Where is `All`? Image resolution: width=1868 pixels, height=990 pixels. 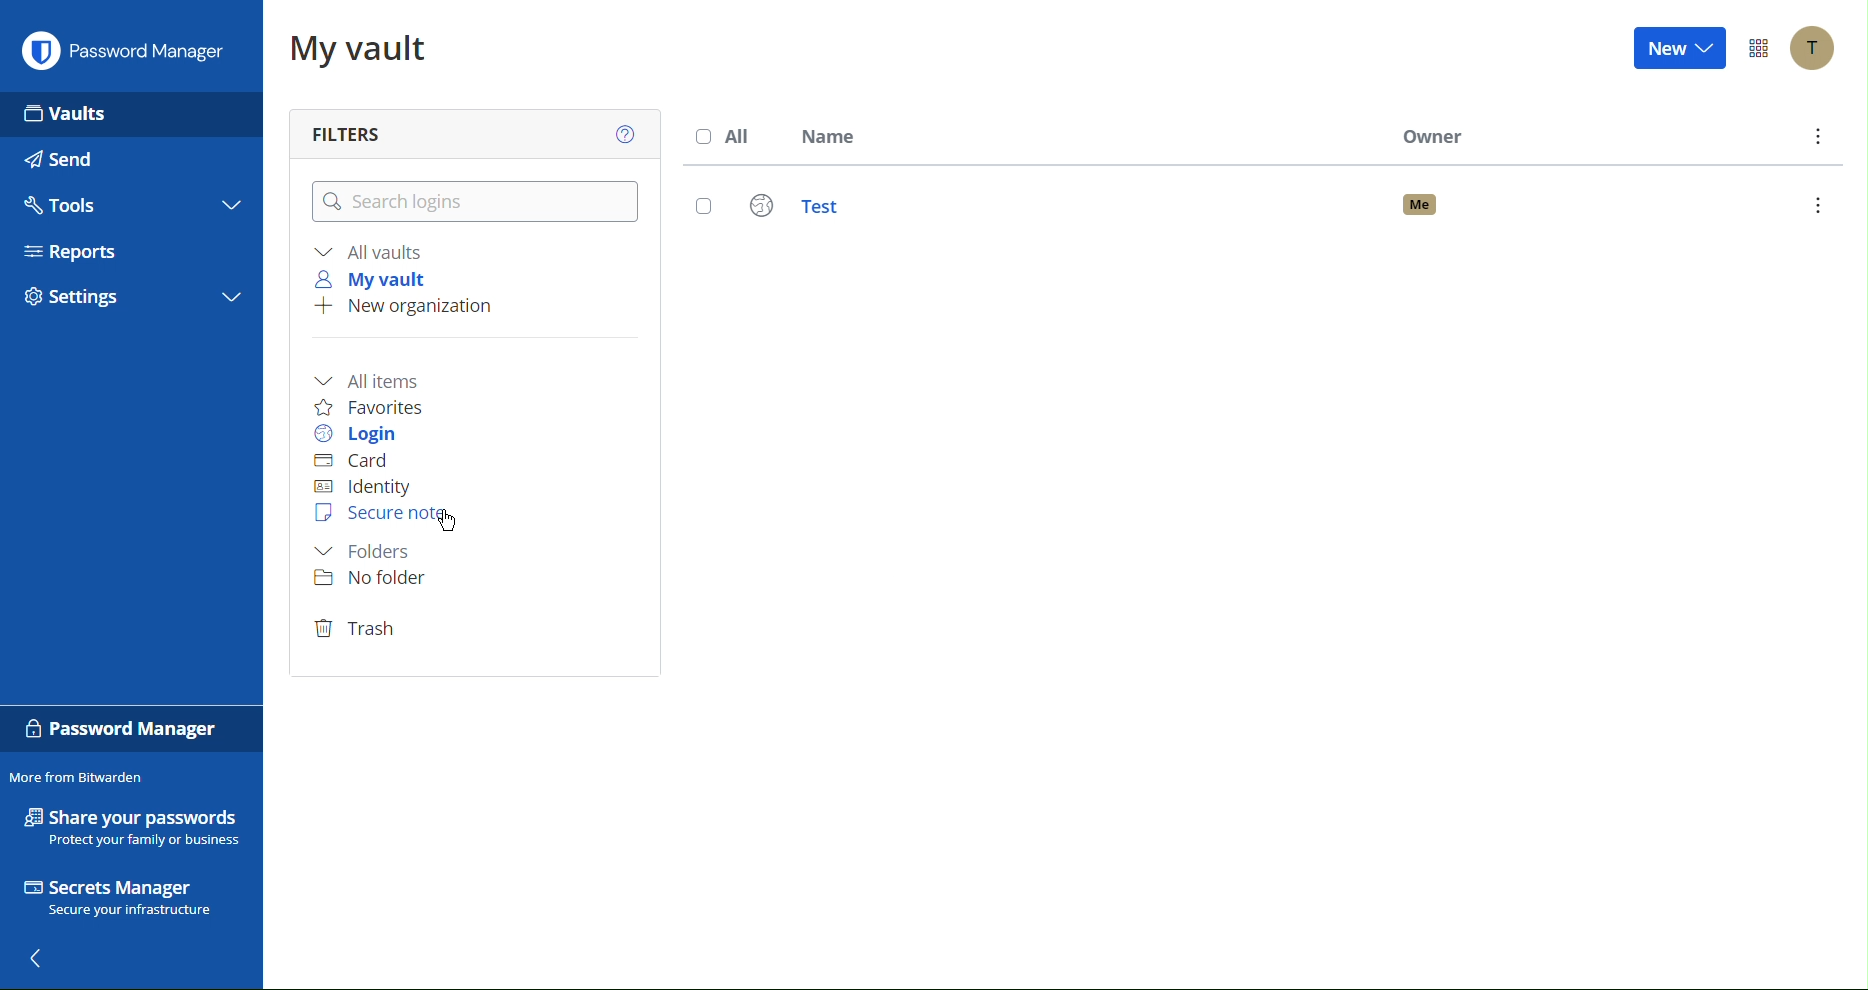 All is located at coordinates (715, 141).